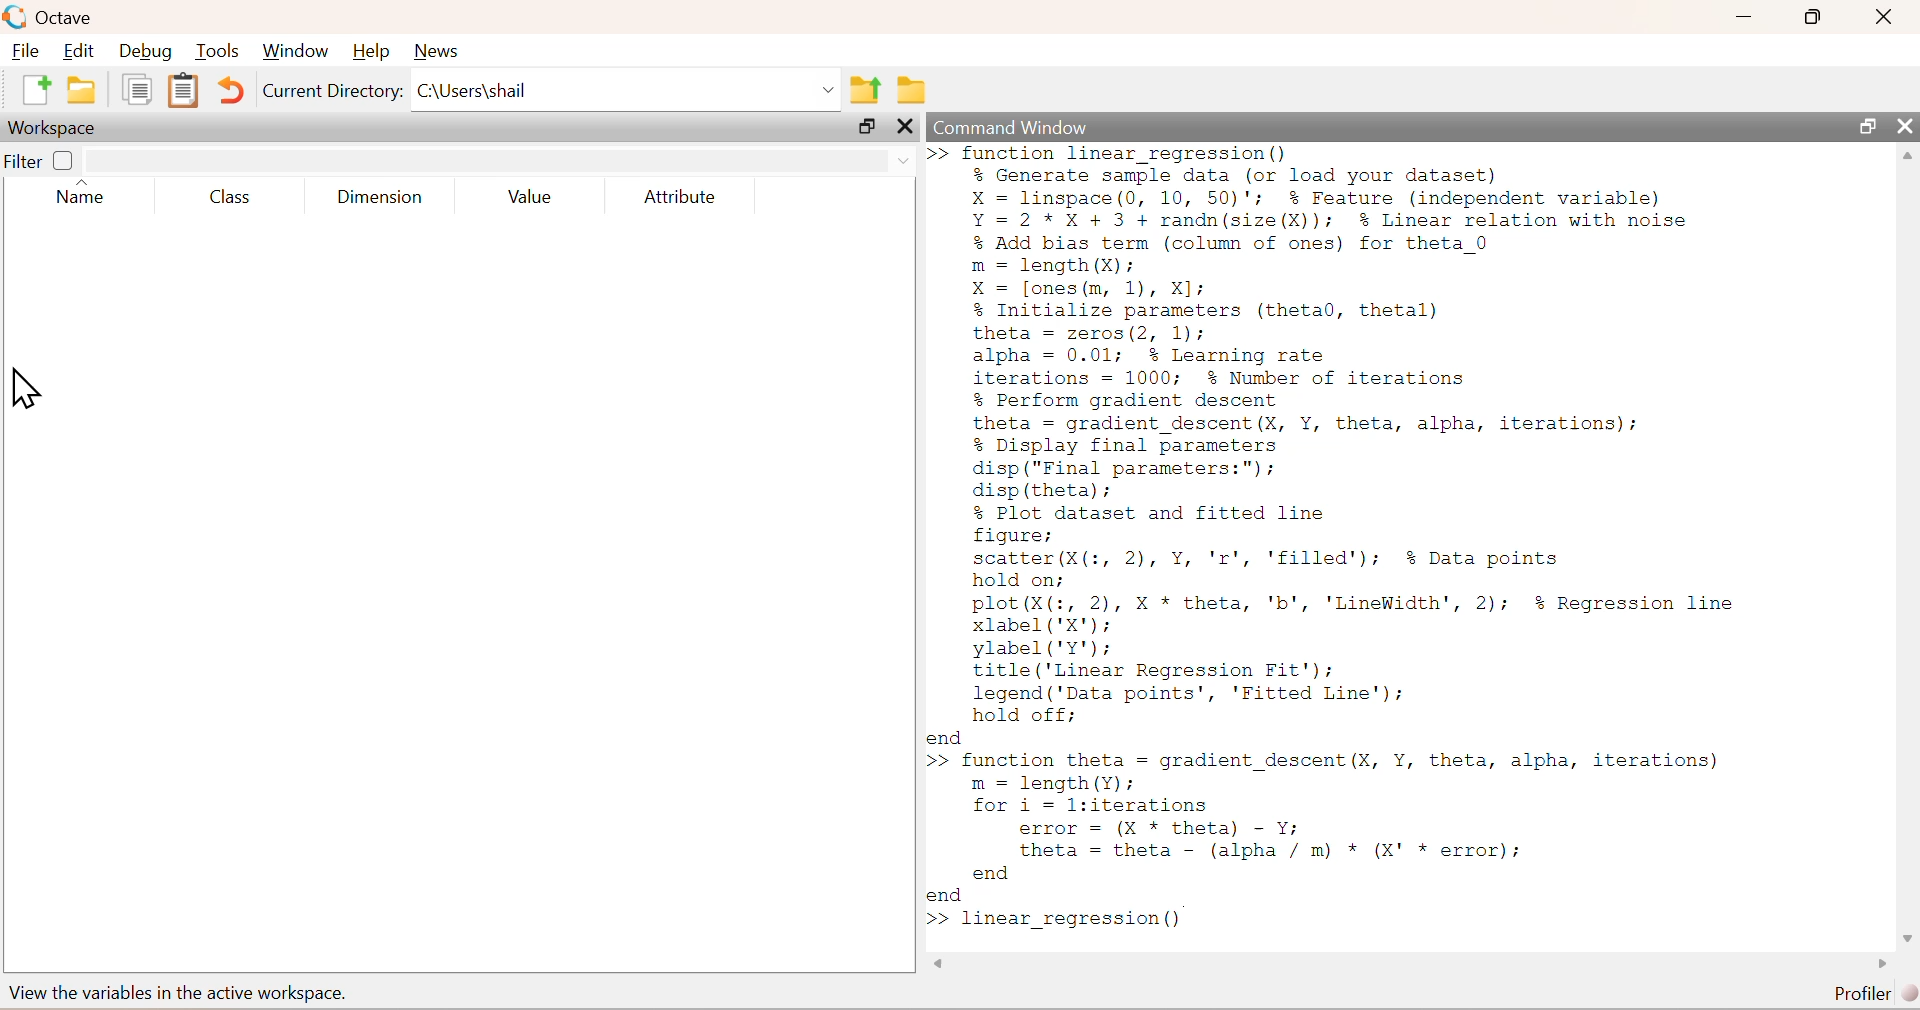  I want to click on Undo, so click(230, 91).